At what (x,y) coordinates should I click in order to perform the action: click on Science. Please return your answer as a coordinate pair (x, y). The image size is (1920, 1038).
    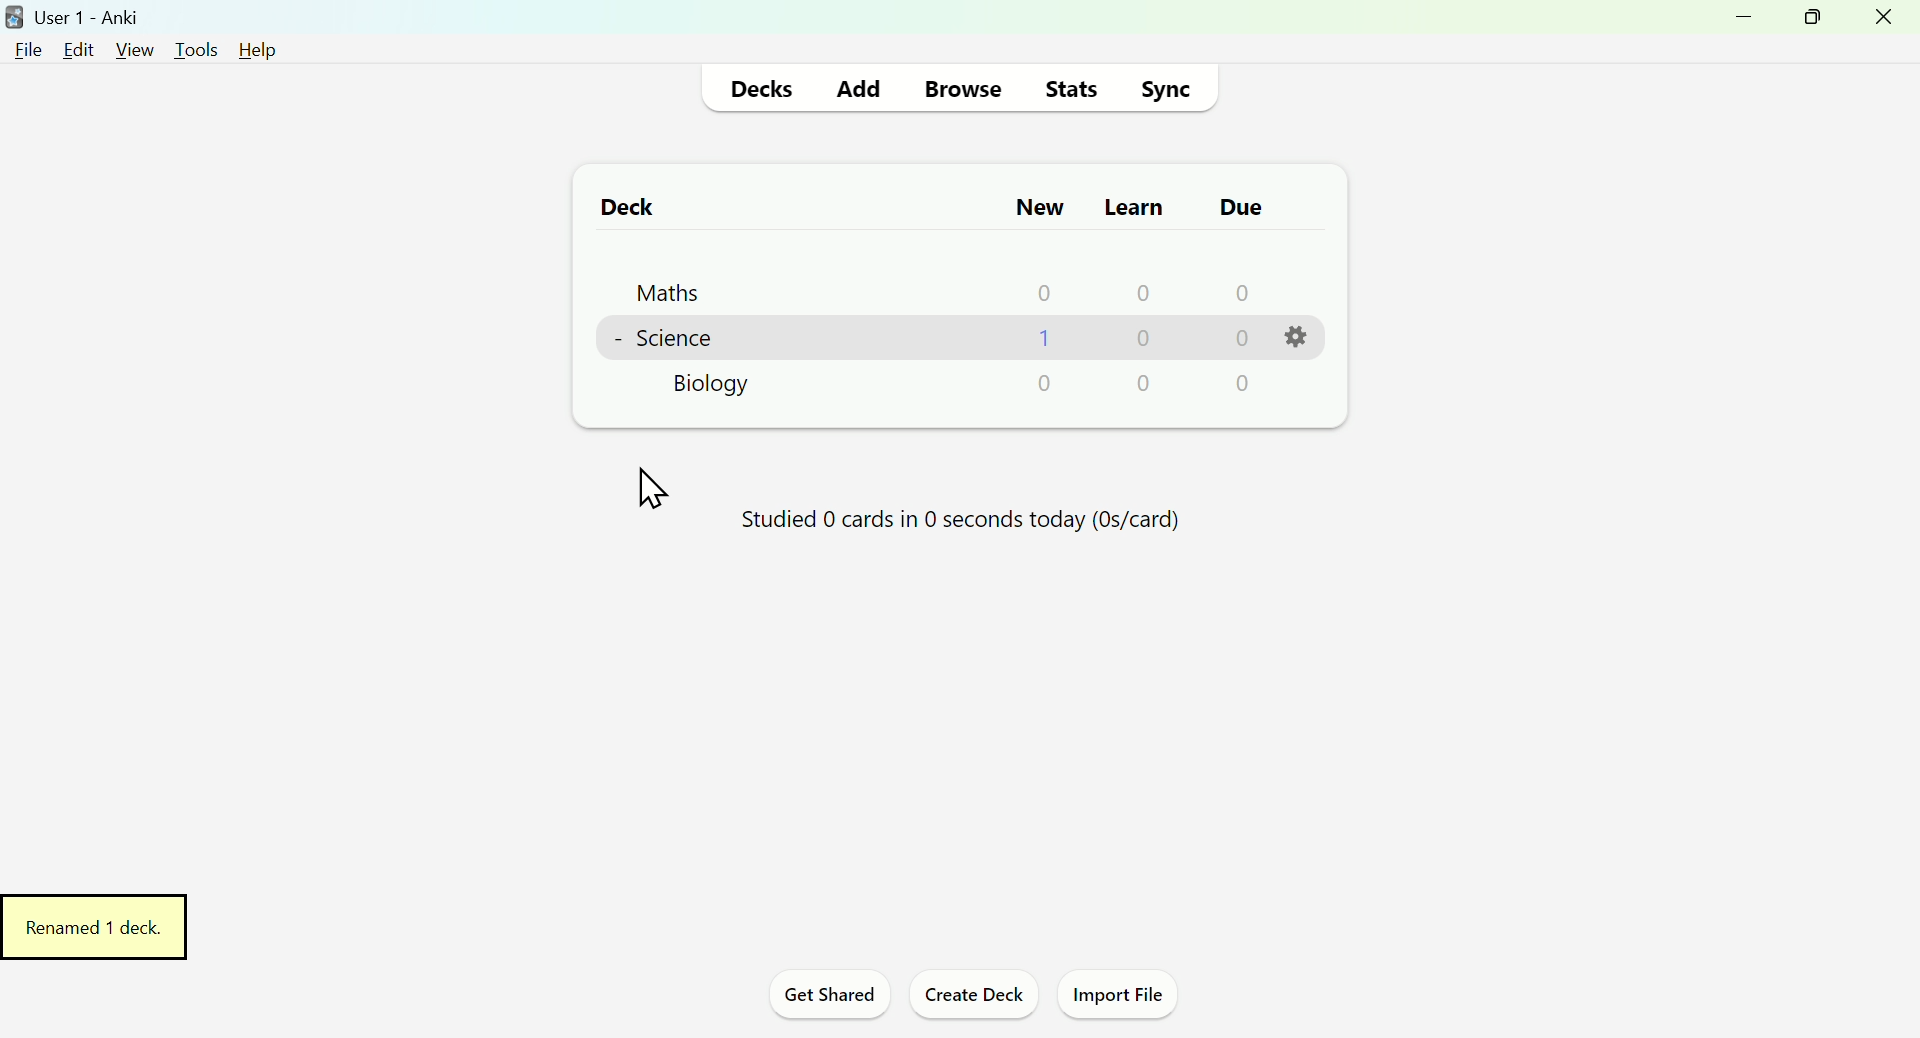
    Looking at the image, I should click on (667, 336).